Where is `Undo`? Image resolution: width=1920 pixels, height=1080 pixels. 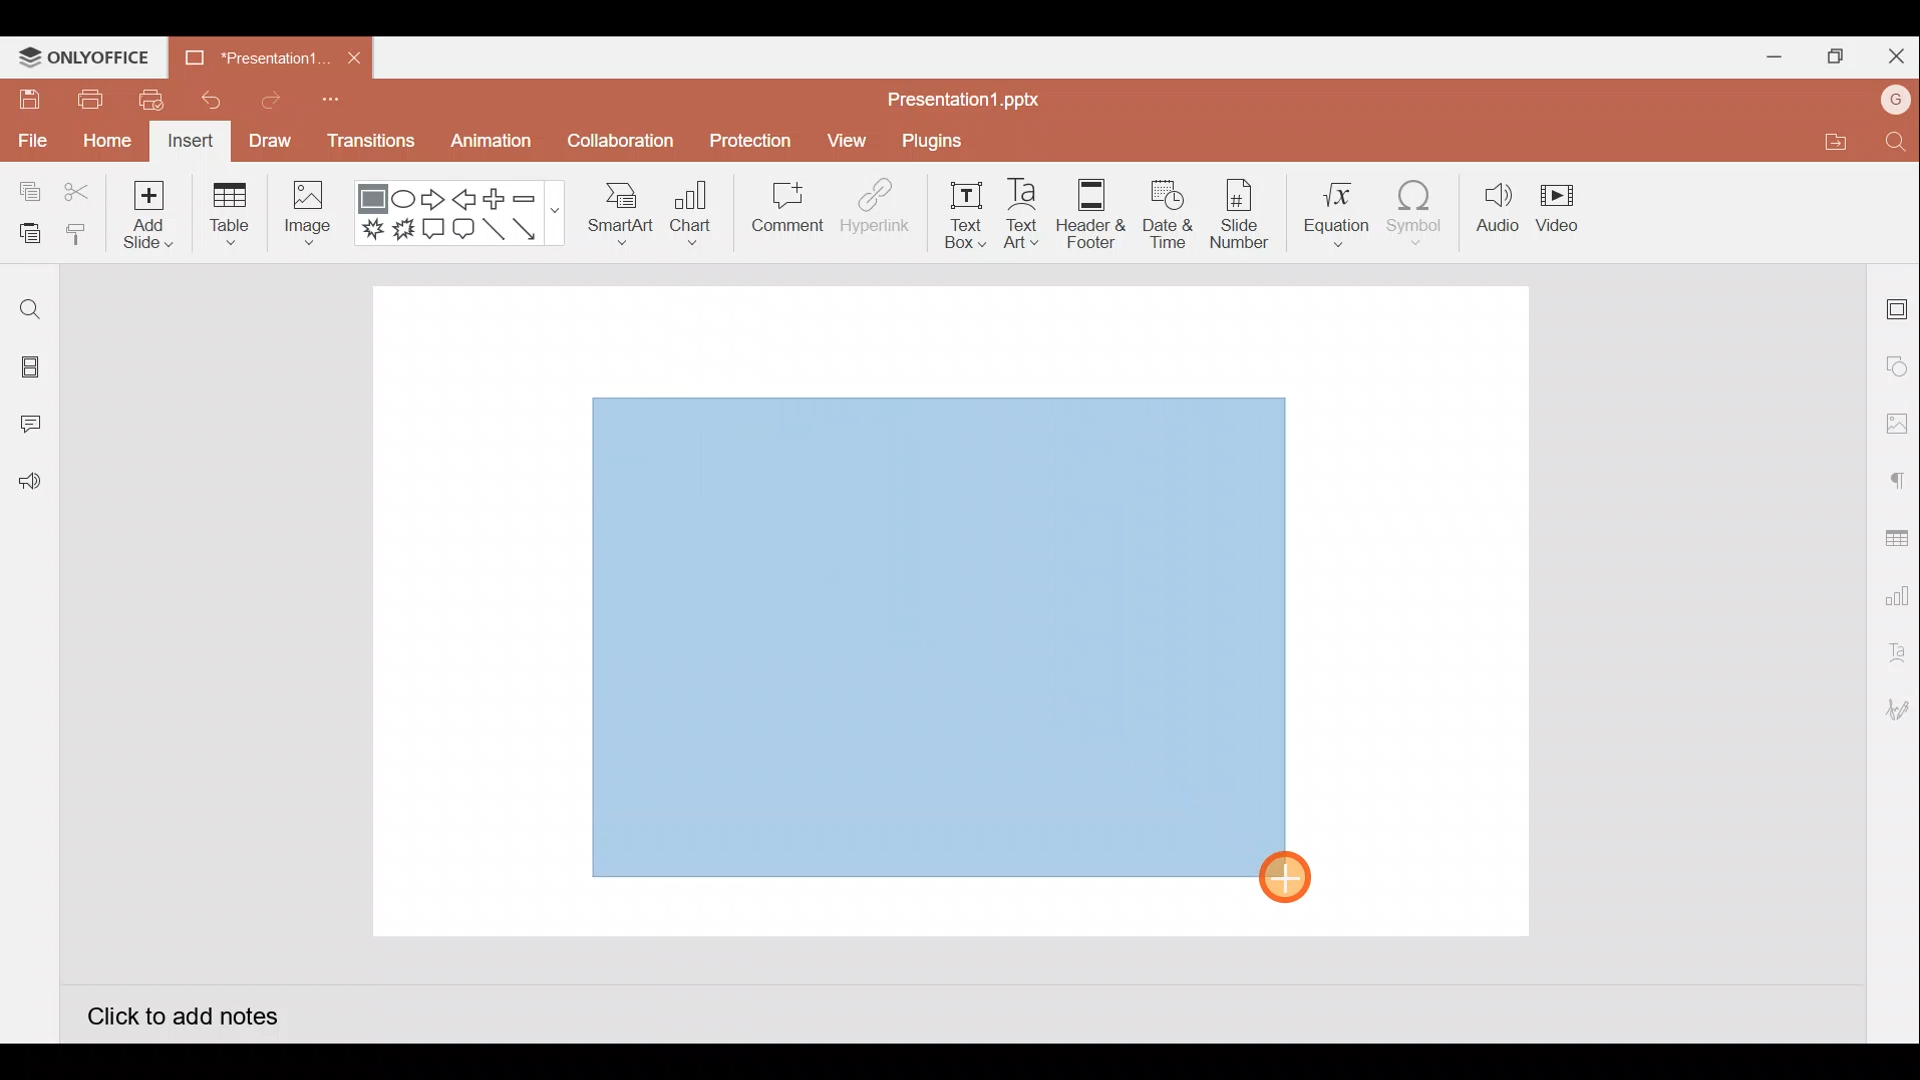 Undo is located at coordinates (203, 100).